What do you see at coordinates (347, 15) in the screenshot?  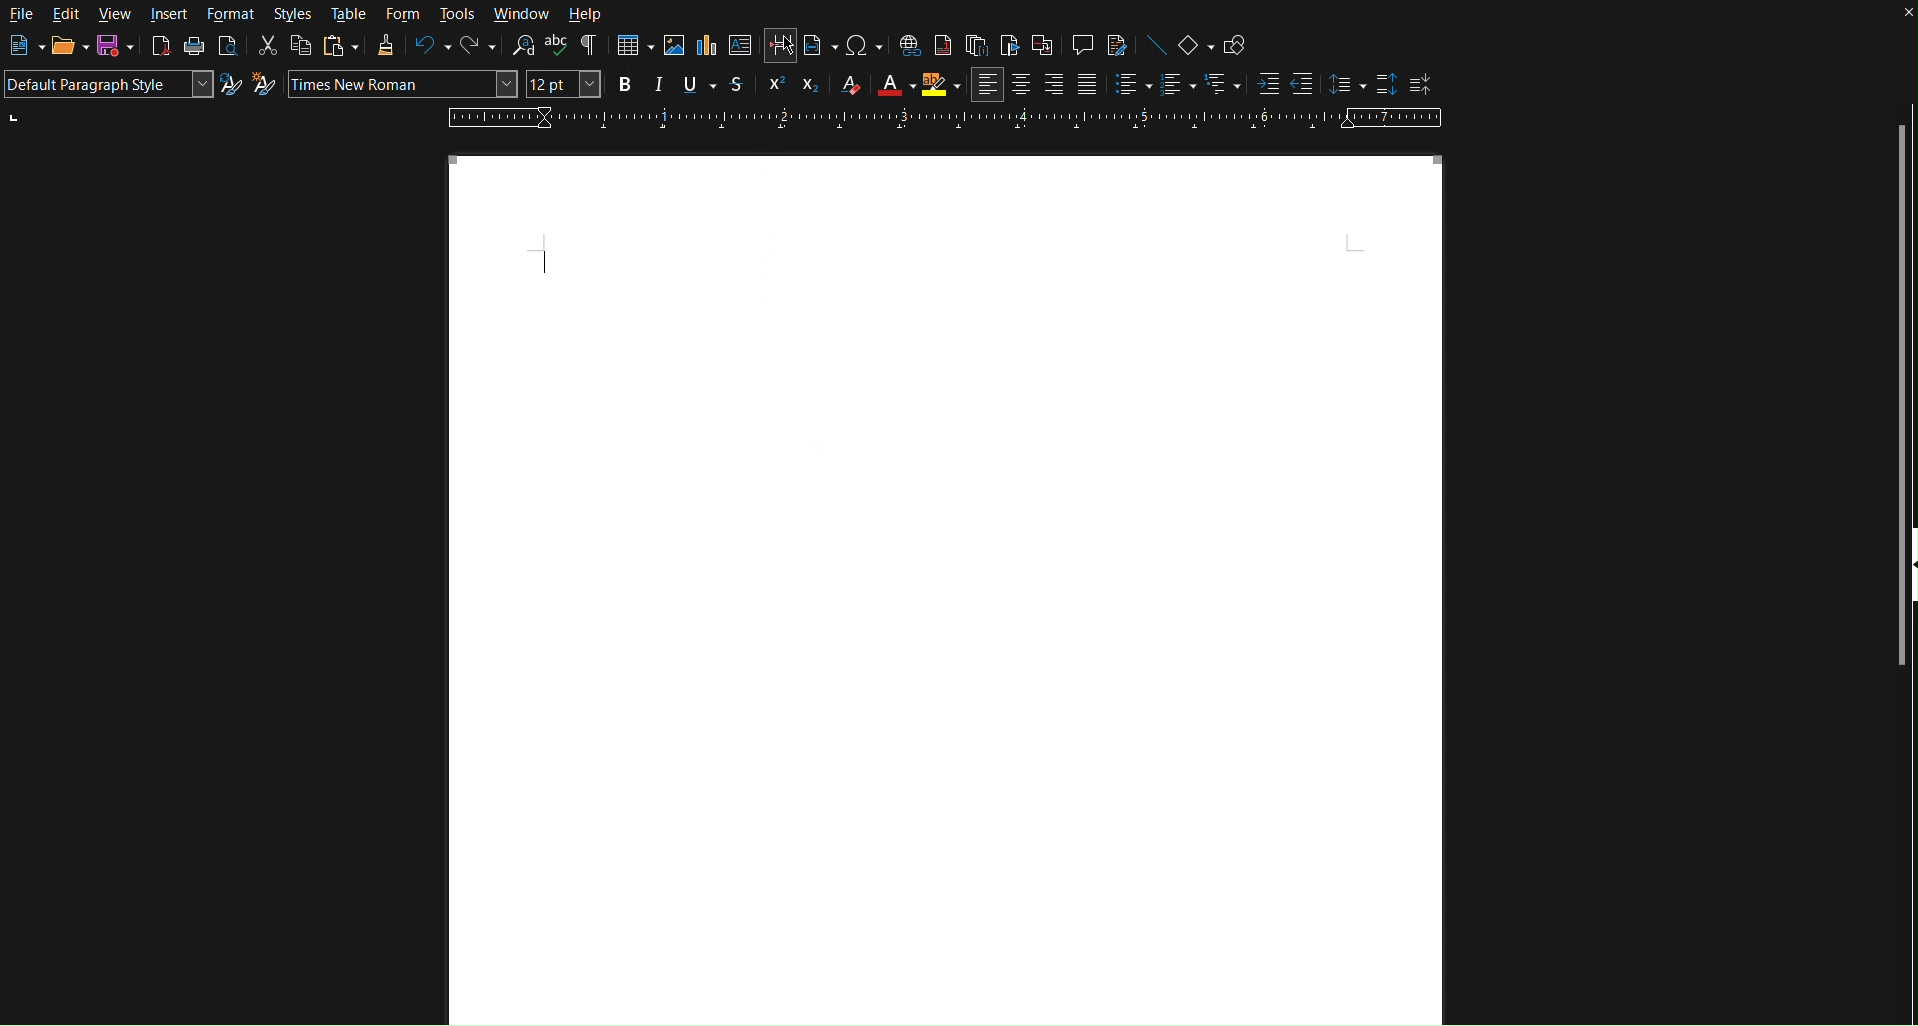 I see `Table` at bounding box center [347, 15].